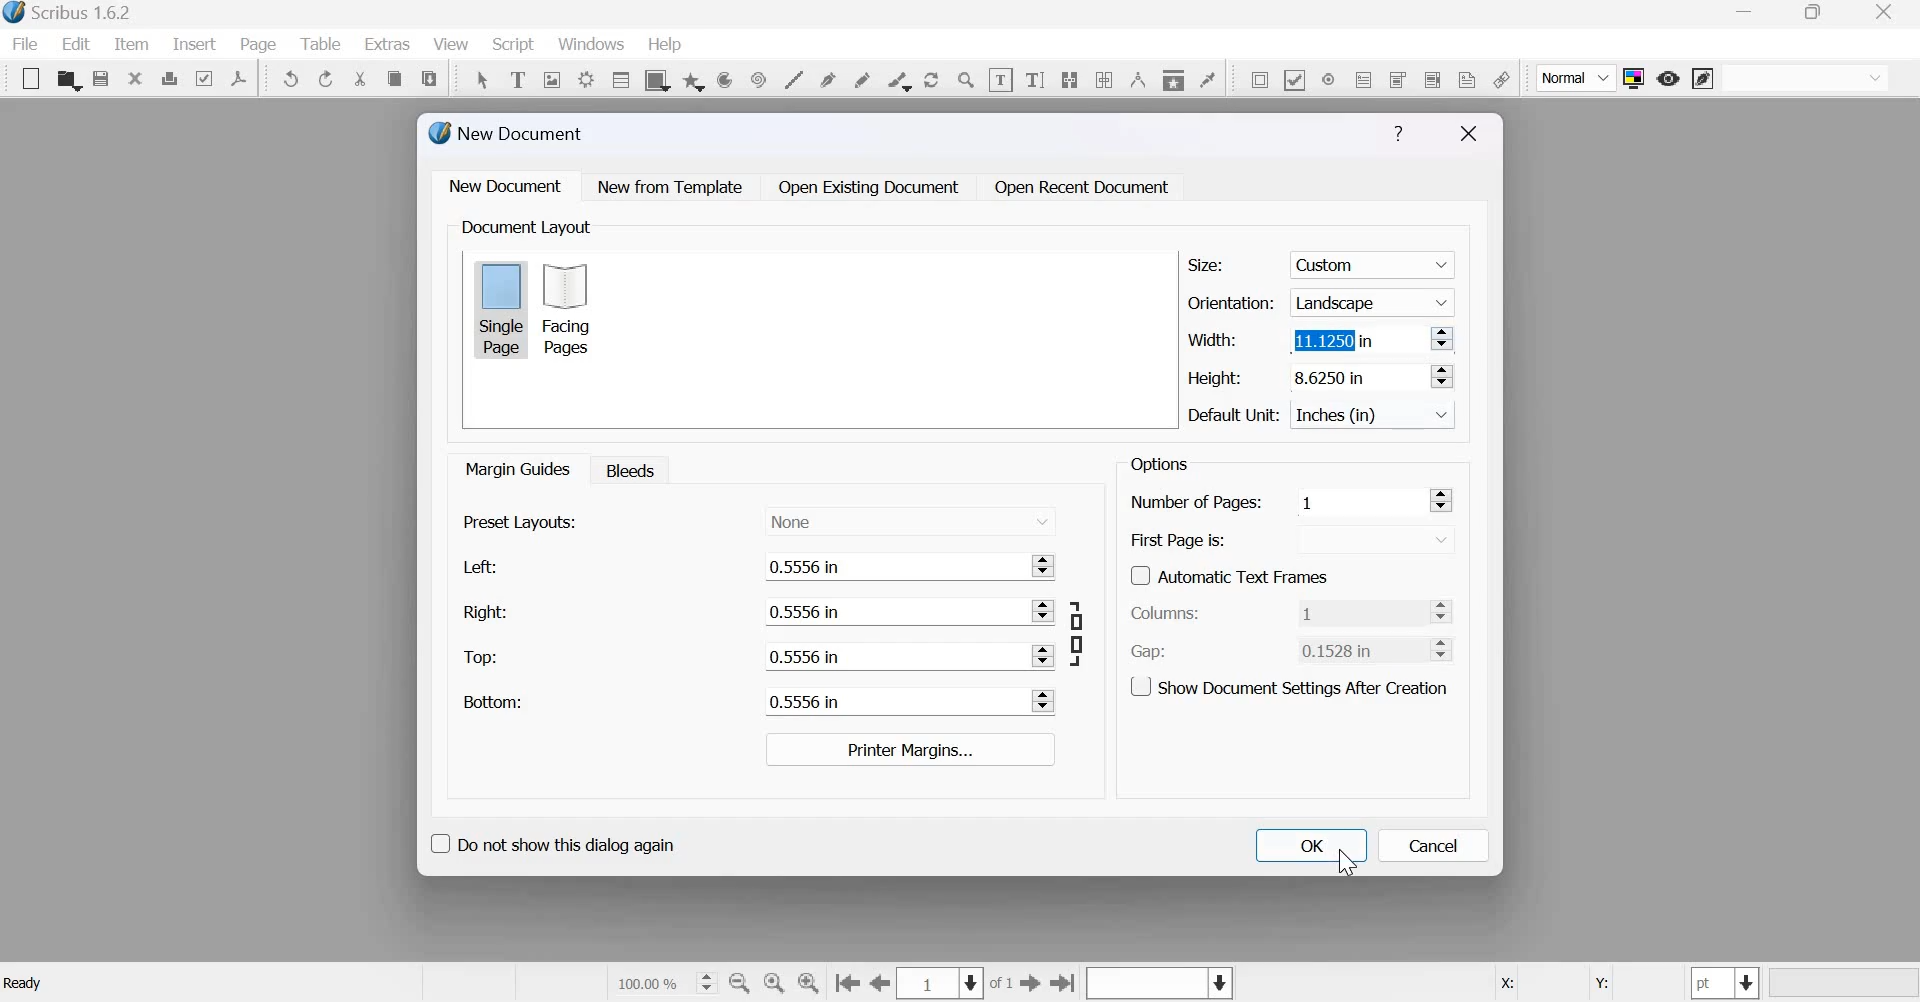 This screenshot has height=1002, width=1920. I want to click on Width: , so click(1211, 339).